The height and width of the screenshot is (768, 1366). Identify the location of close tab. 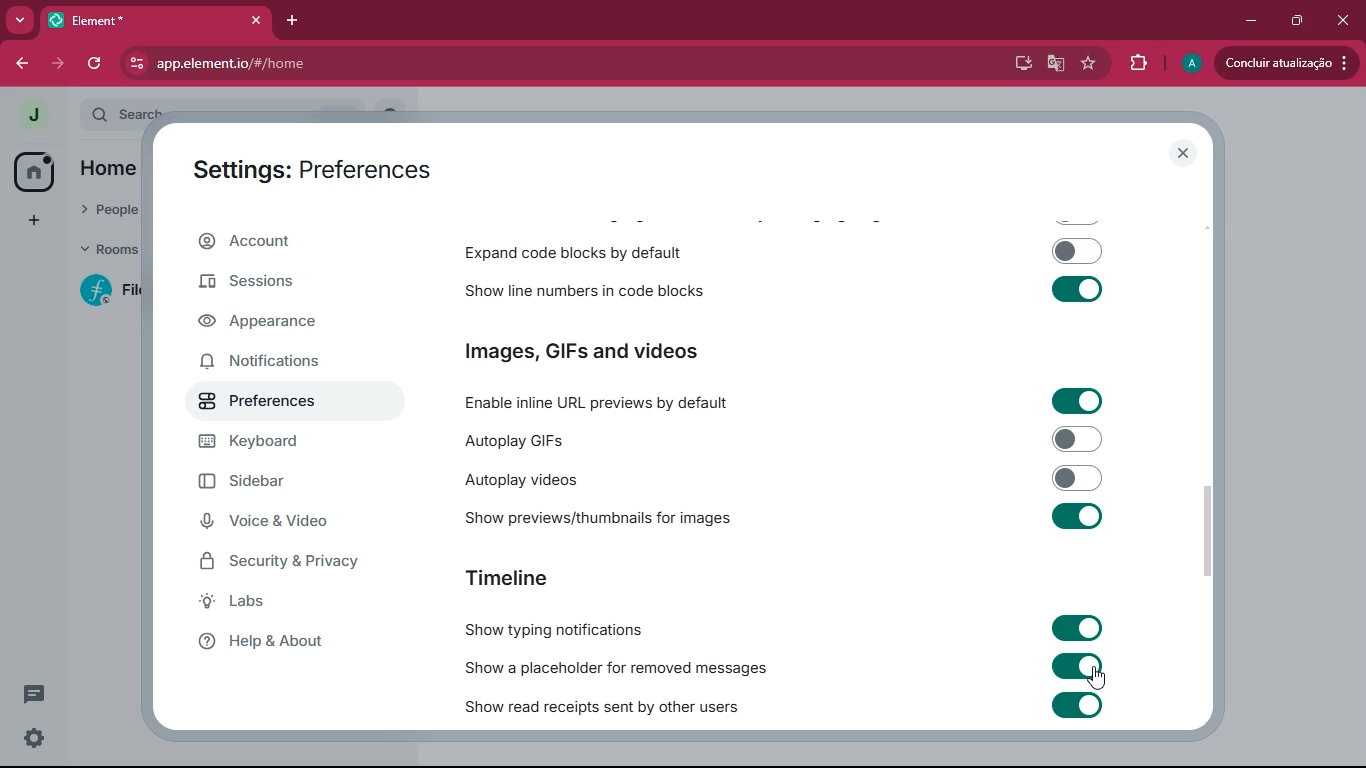
(256, 20).